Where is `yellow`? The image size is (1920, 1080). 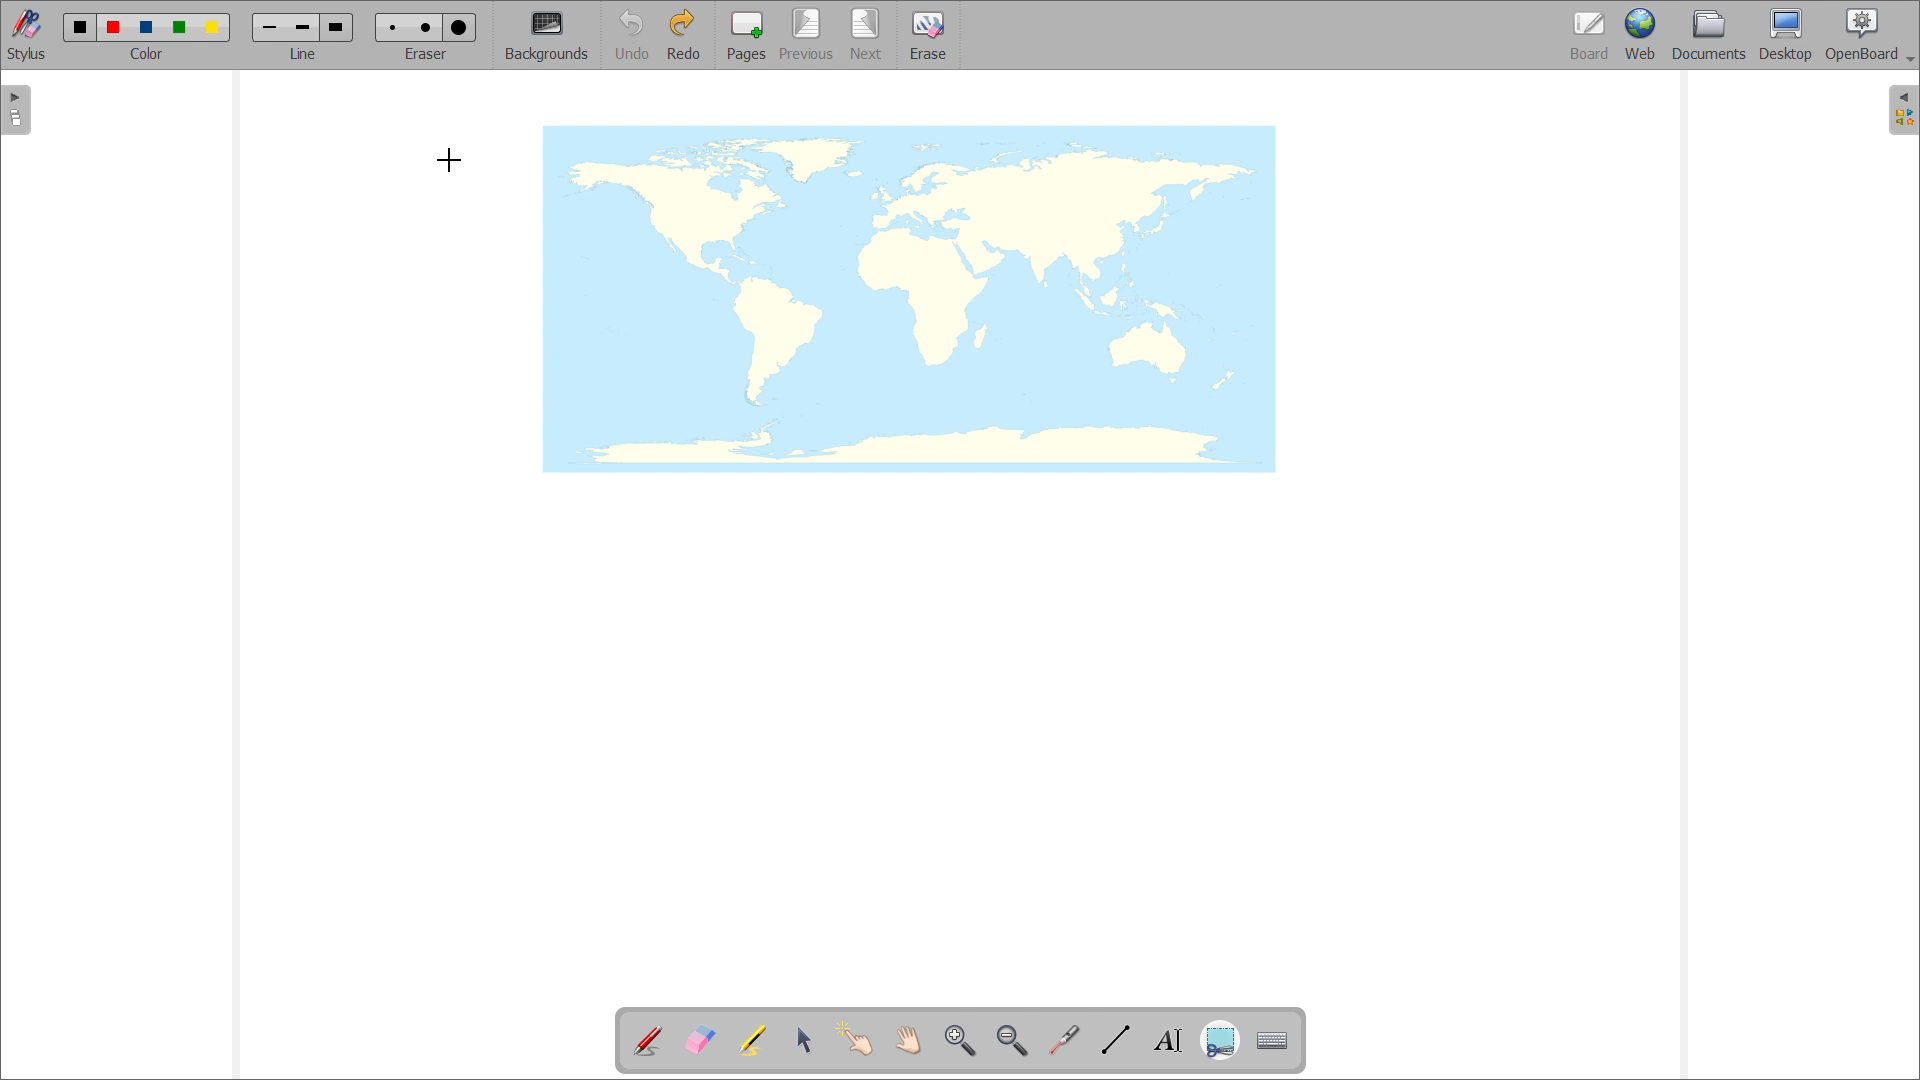
yellow is located at coordinates (215, 28).